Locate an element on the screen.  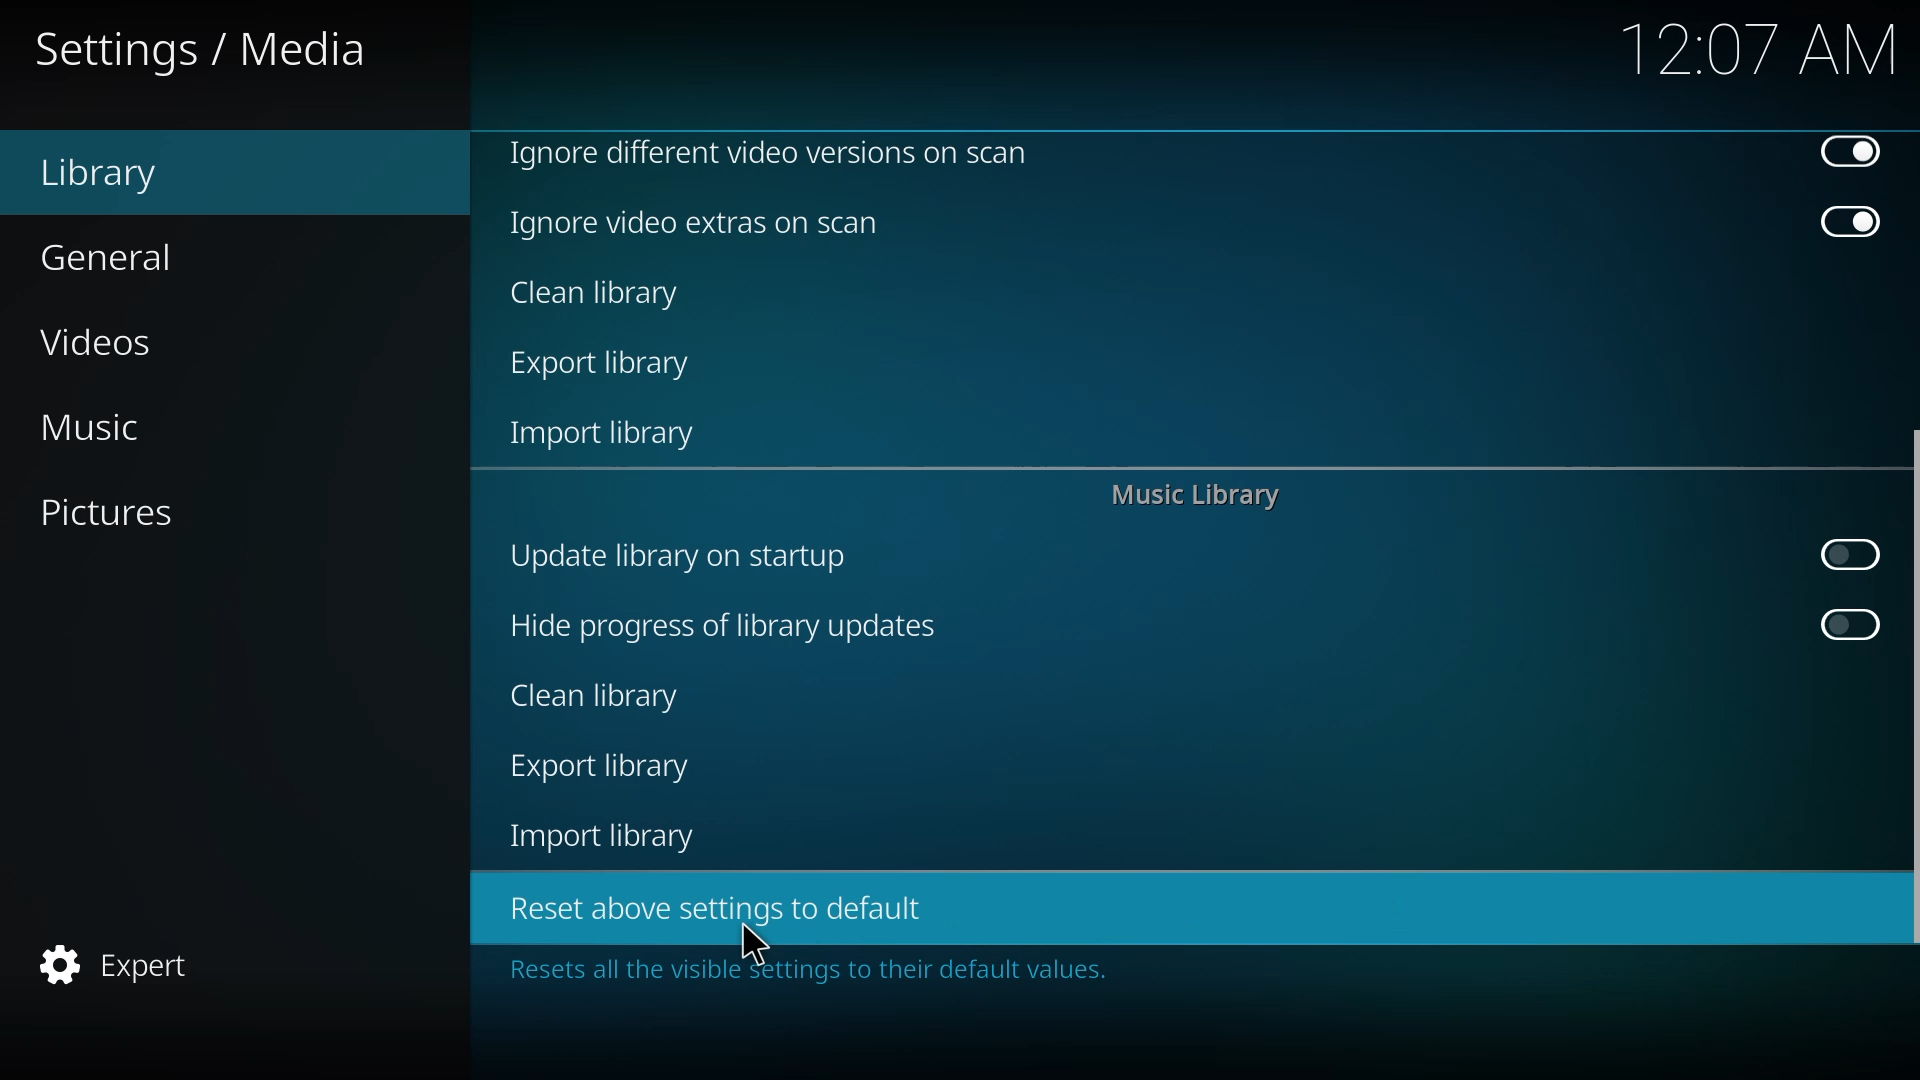
settings media is located at coordinates (205, 51).